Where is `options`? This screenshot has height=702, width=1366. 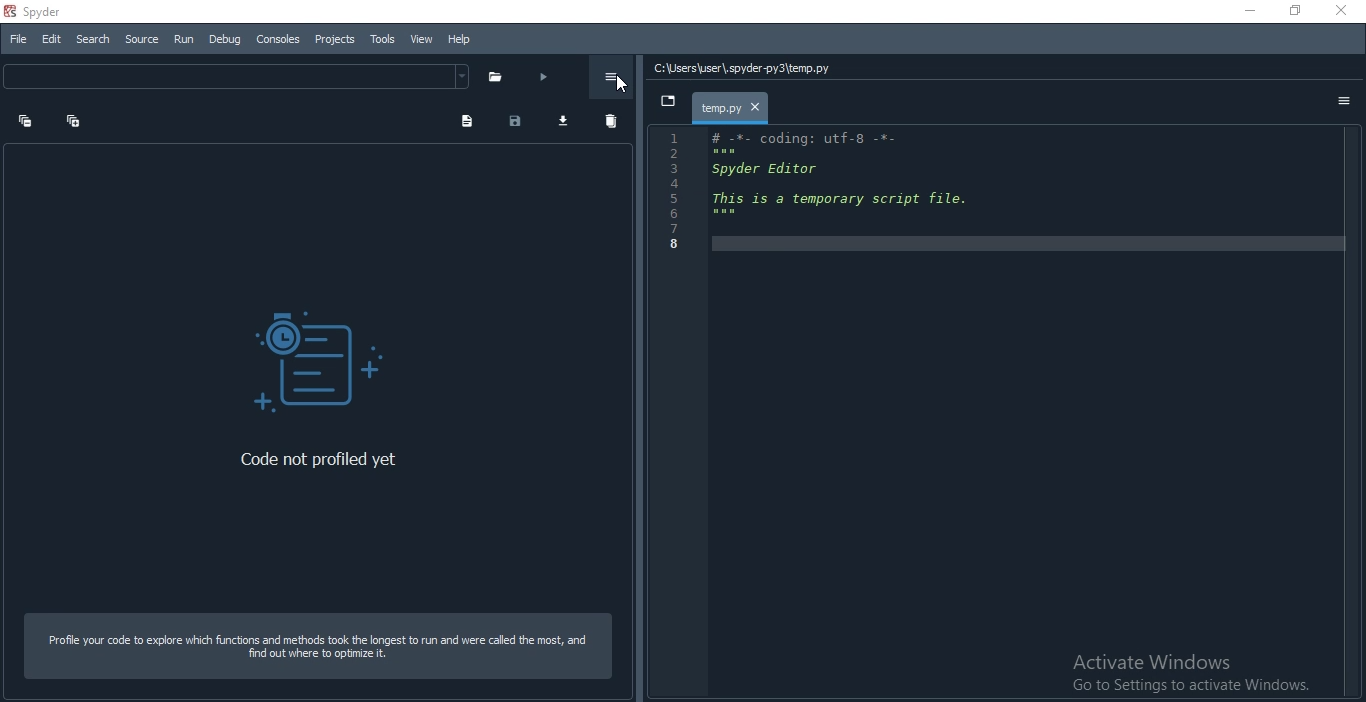
options is located at coordinates (613, 72).